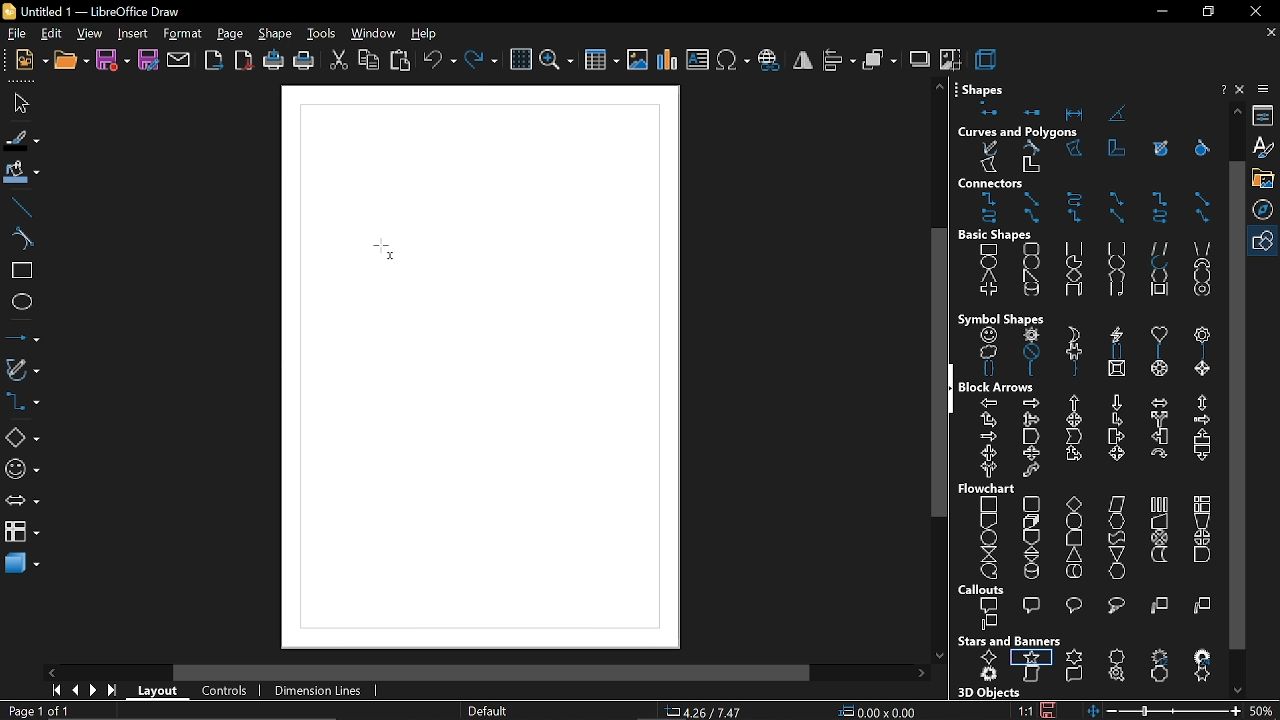 This screenshot has height=720, width=1280. What do you see at coordinates (183, 35) in the screenshot?
I see `format` at bounding box center [183, 35].